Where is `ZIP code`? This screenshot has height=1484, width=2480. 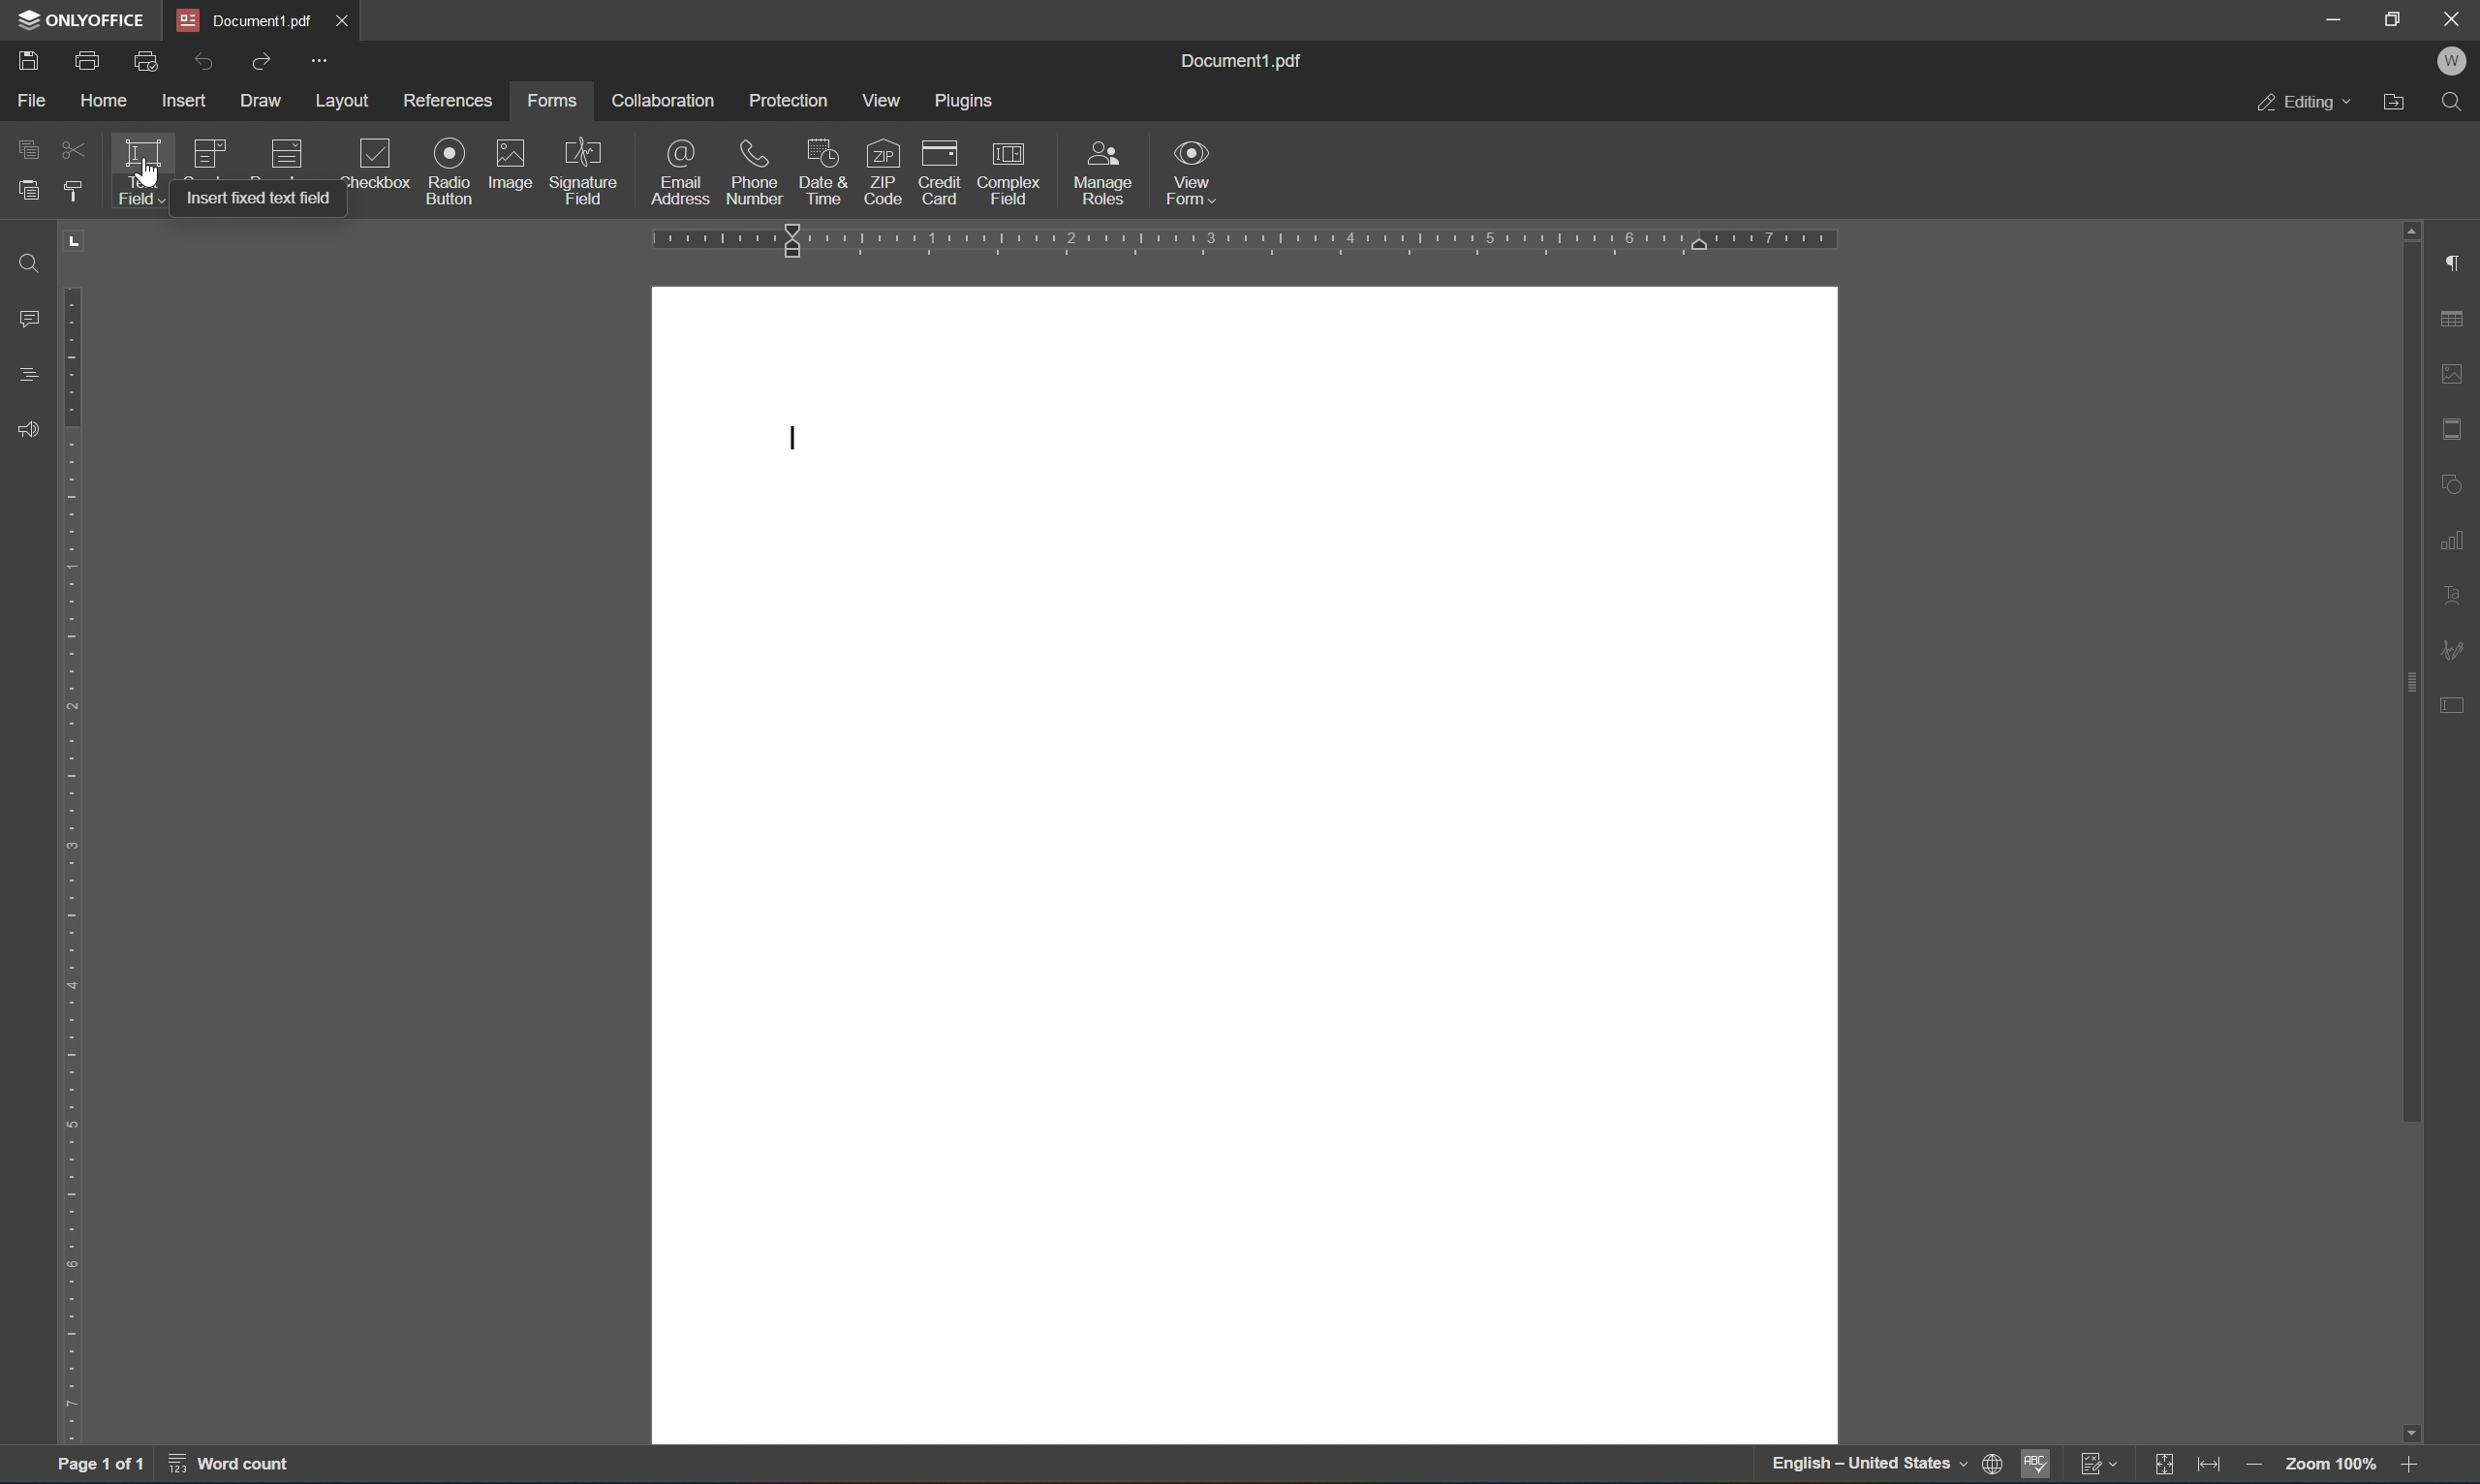 ZIP code is located at coordinates (882, 169).